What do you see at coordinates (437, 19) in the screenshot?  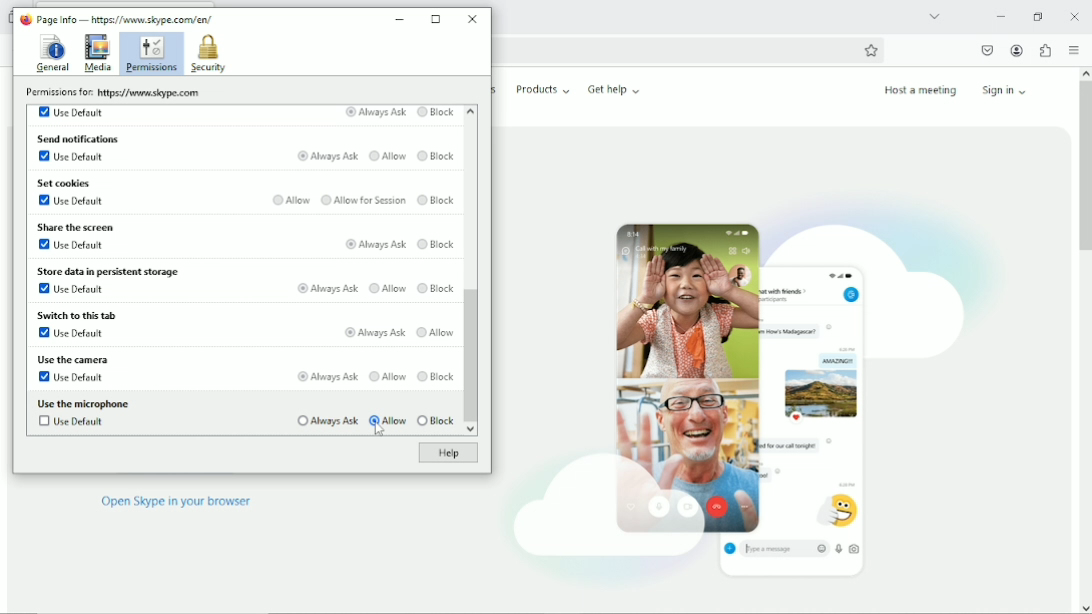 I see `Maximize` at bounding box center [437, 19].